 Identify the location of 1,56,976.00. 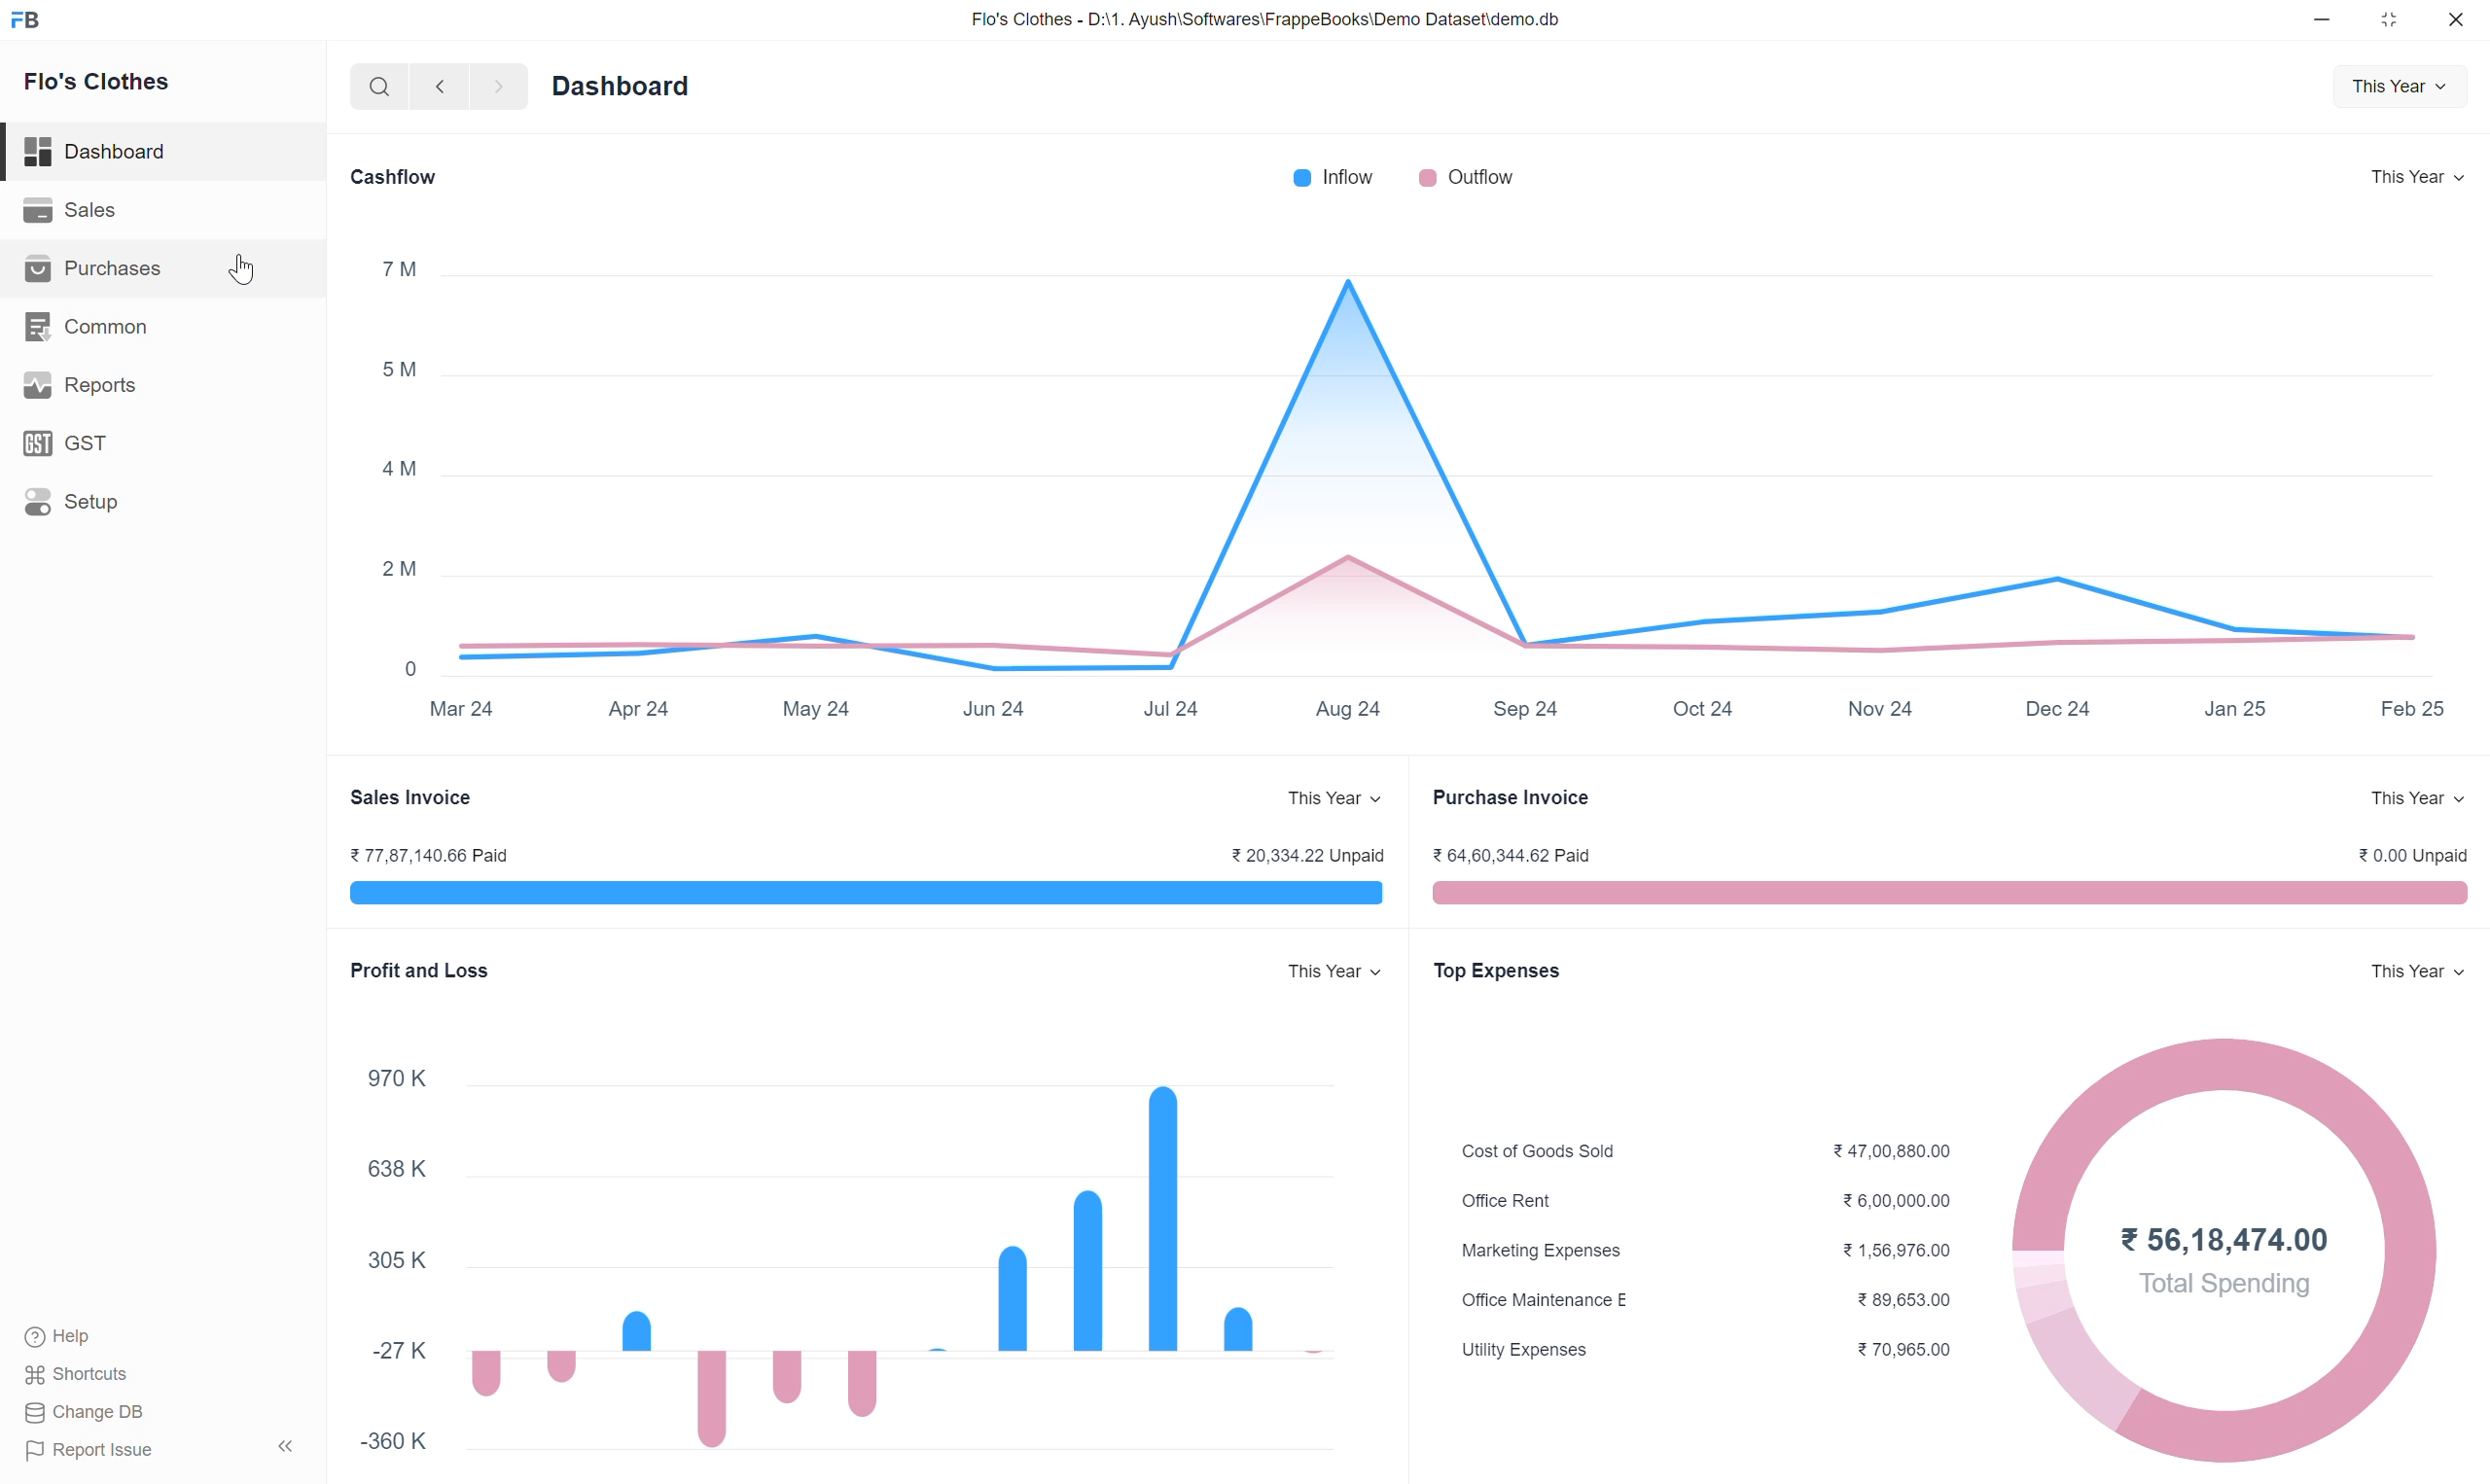
(1898, 1249).